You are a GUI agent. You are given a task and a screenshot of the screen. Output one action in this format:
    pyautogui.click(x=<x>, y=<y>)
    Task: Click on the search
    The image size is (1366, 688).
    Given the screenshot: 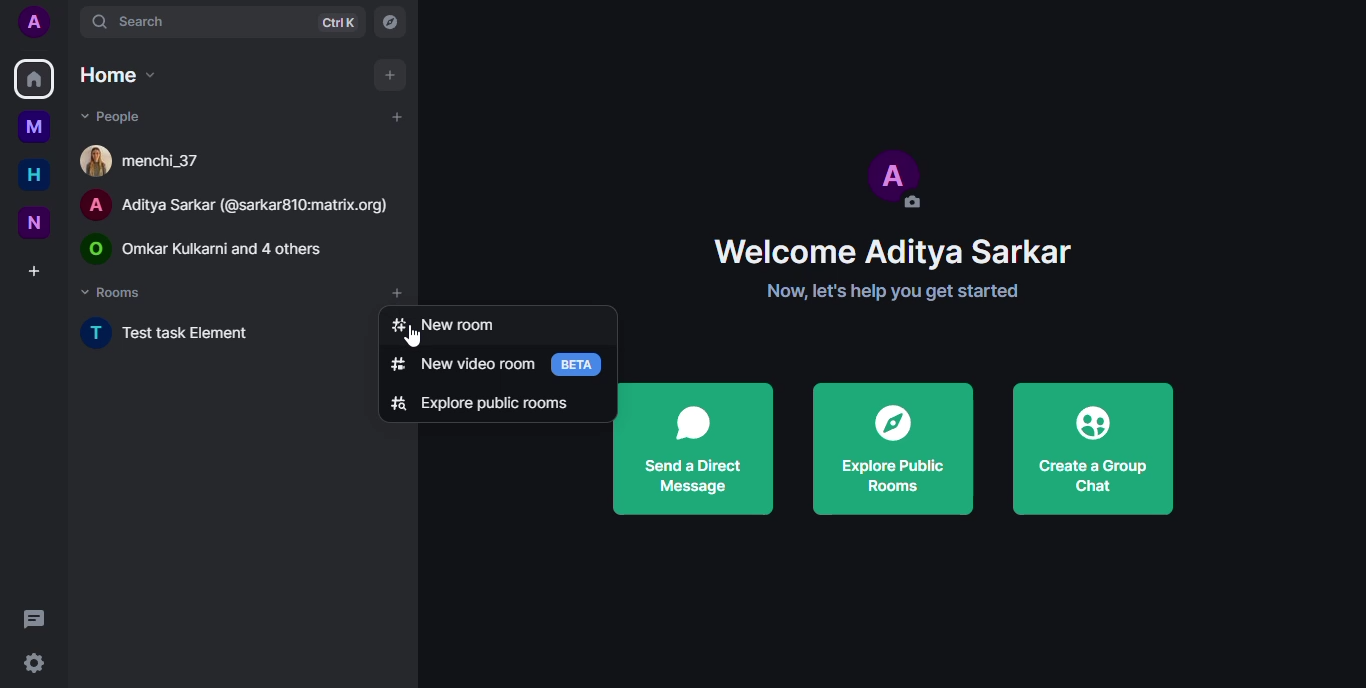 What is the action you would take?
    pyautogui.click(x=133, y=23)
    